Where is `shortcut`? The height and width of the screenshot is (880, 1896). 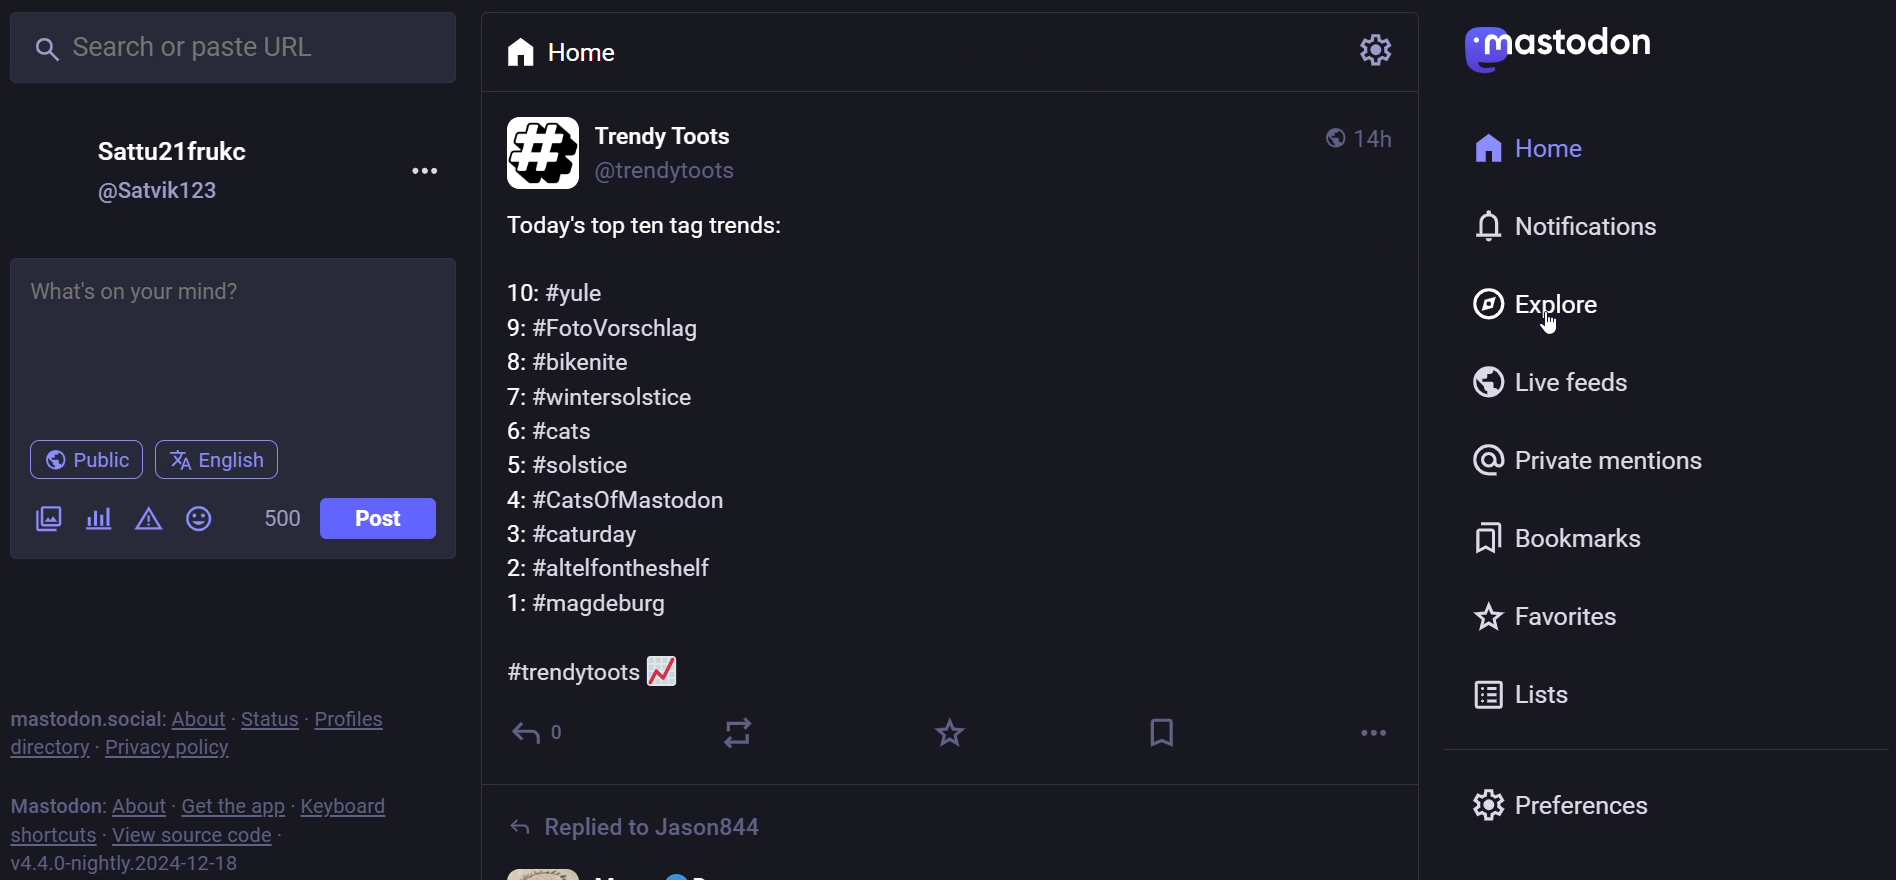 shortcut is located at coordinates (53, 835).